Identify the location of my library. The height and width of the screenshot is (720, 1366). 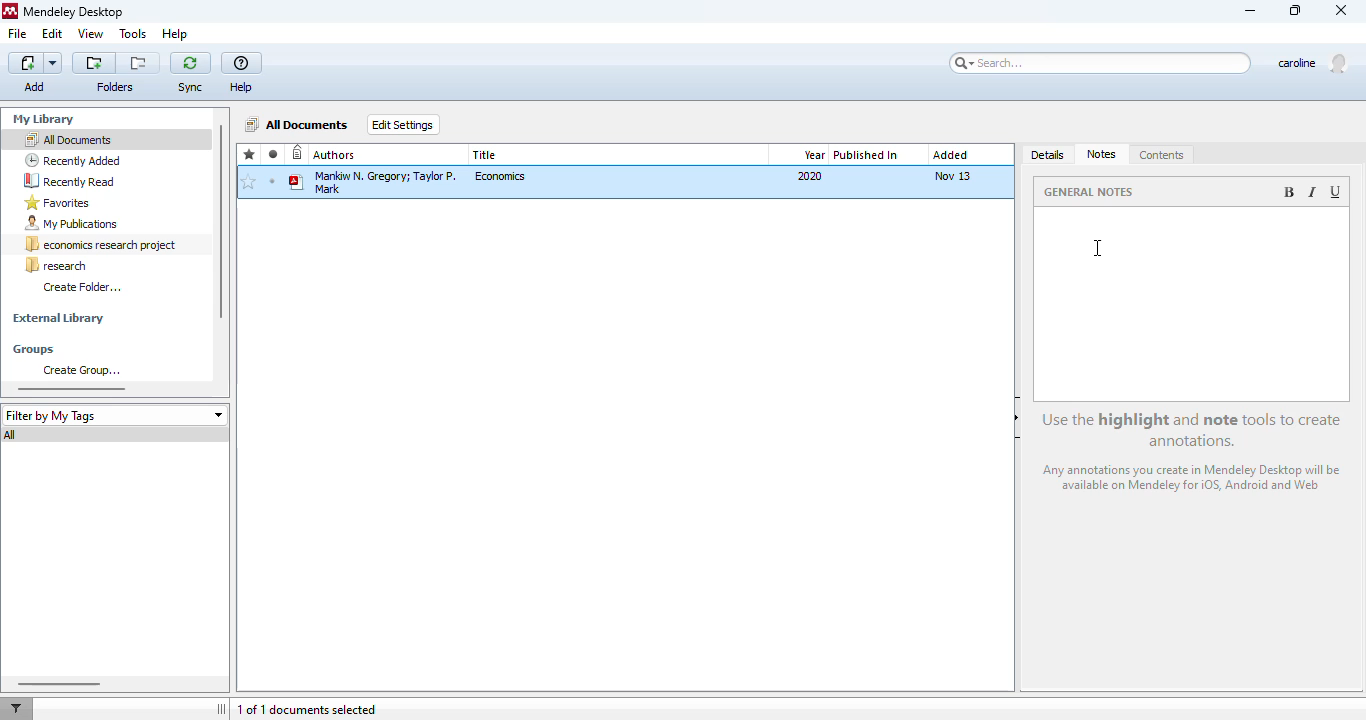
(46, 119).